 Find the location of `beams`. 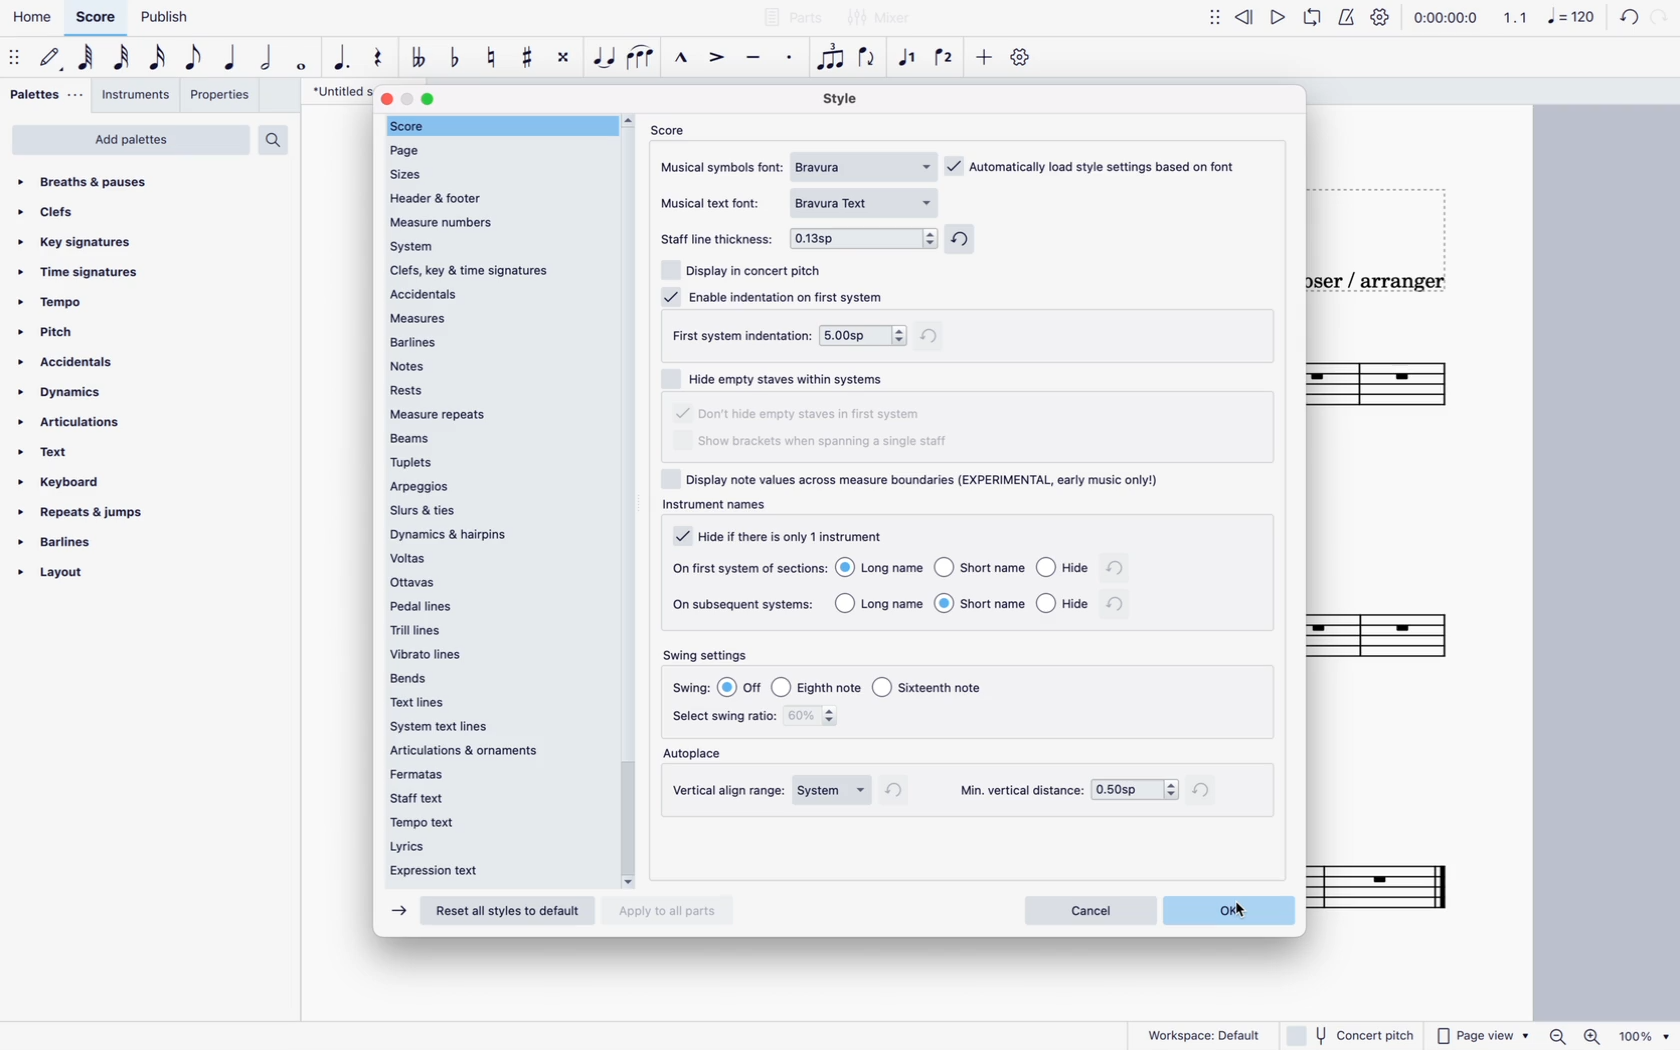

beams is located at coordinates (496, 437).